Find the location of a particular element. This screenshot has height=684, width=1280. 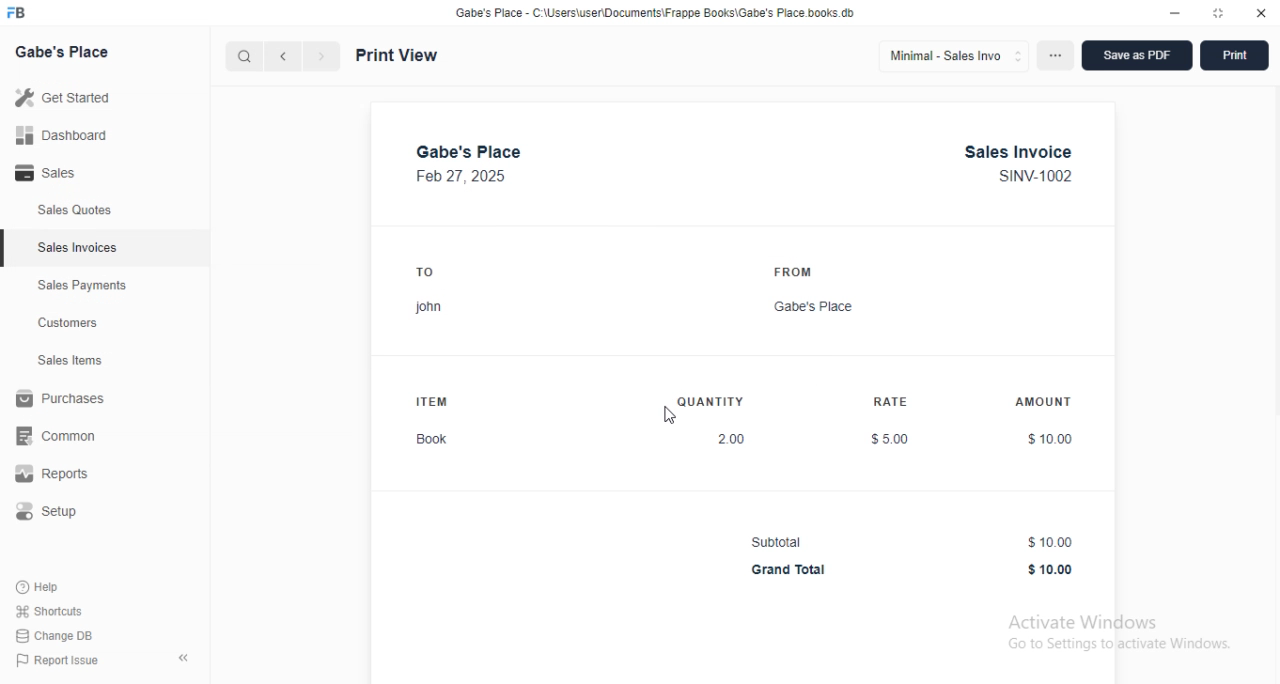

options is located at coordinates (1055, 55).